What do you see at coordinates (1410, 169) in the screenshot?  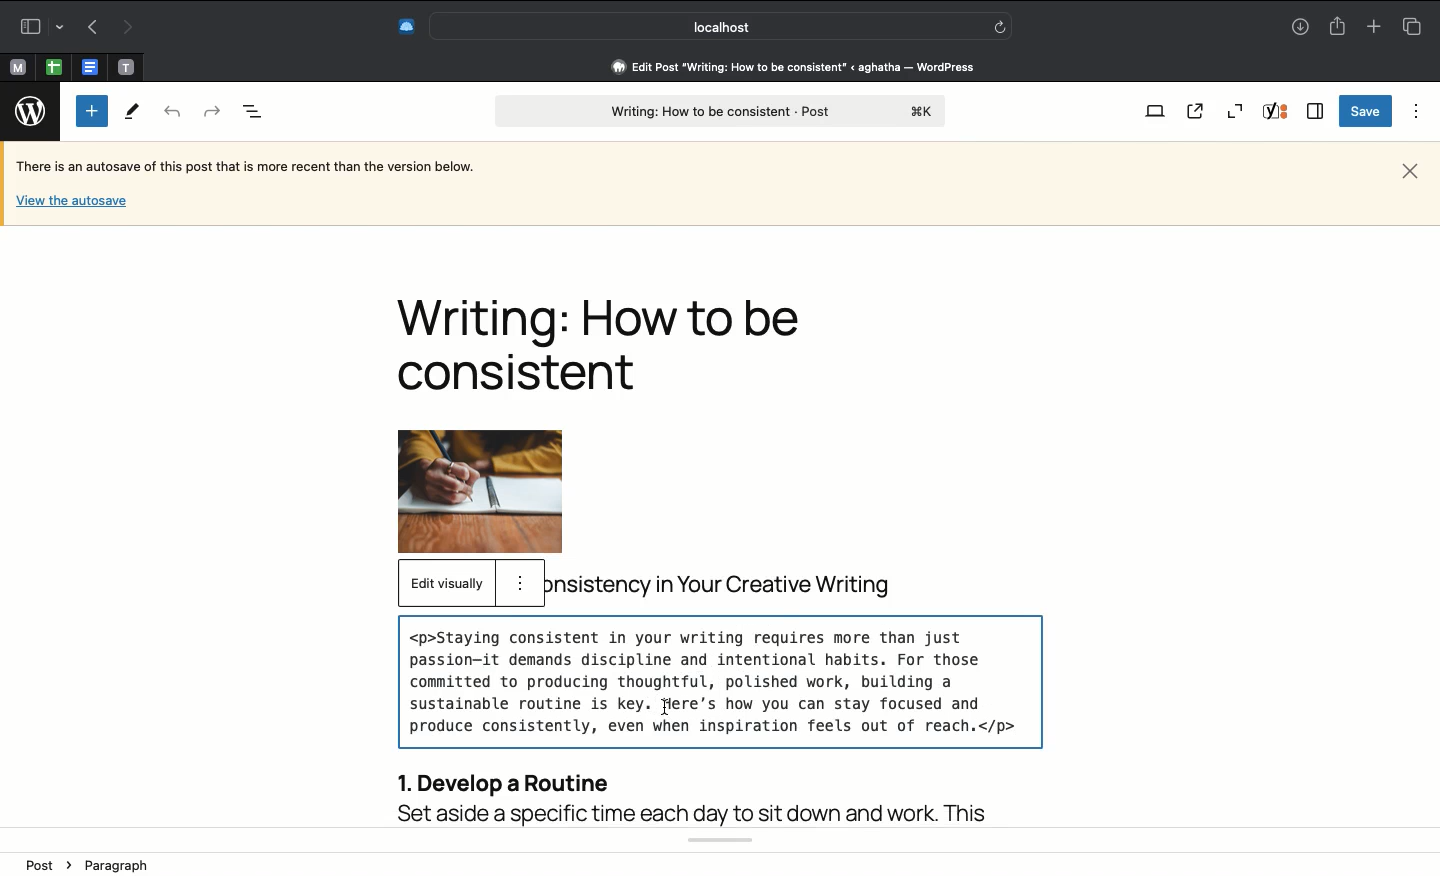 I see `Close` at bounding box center [1410, 169].